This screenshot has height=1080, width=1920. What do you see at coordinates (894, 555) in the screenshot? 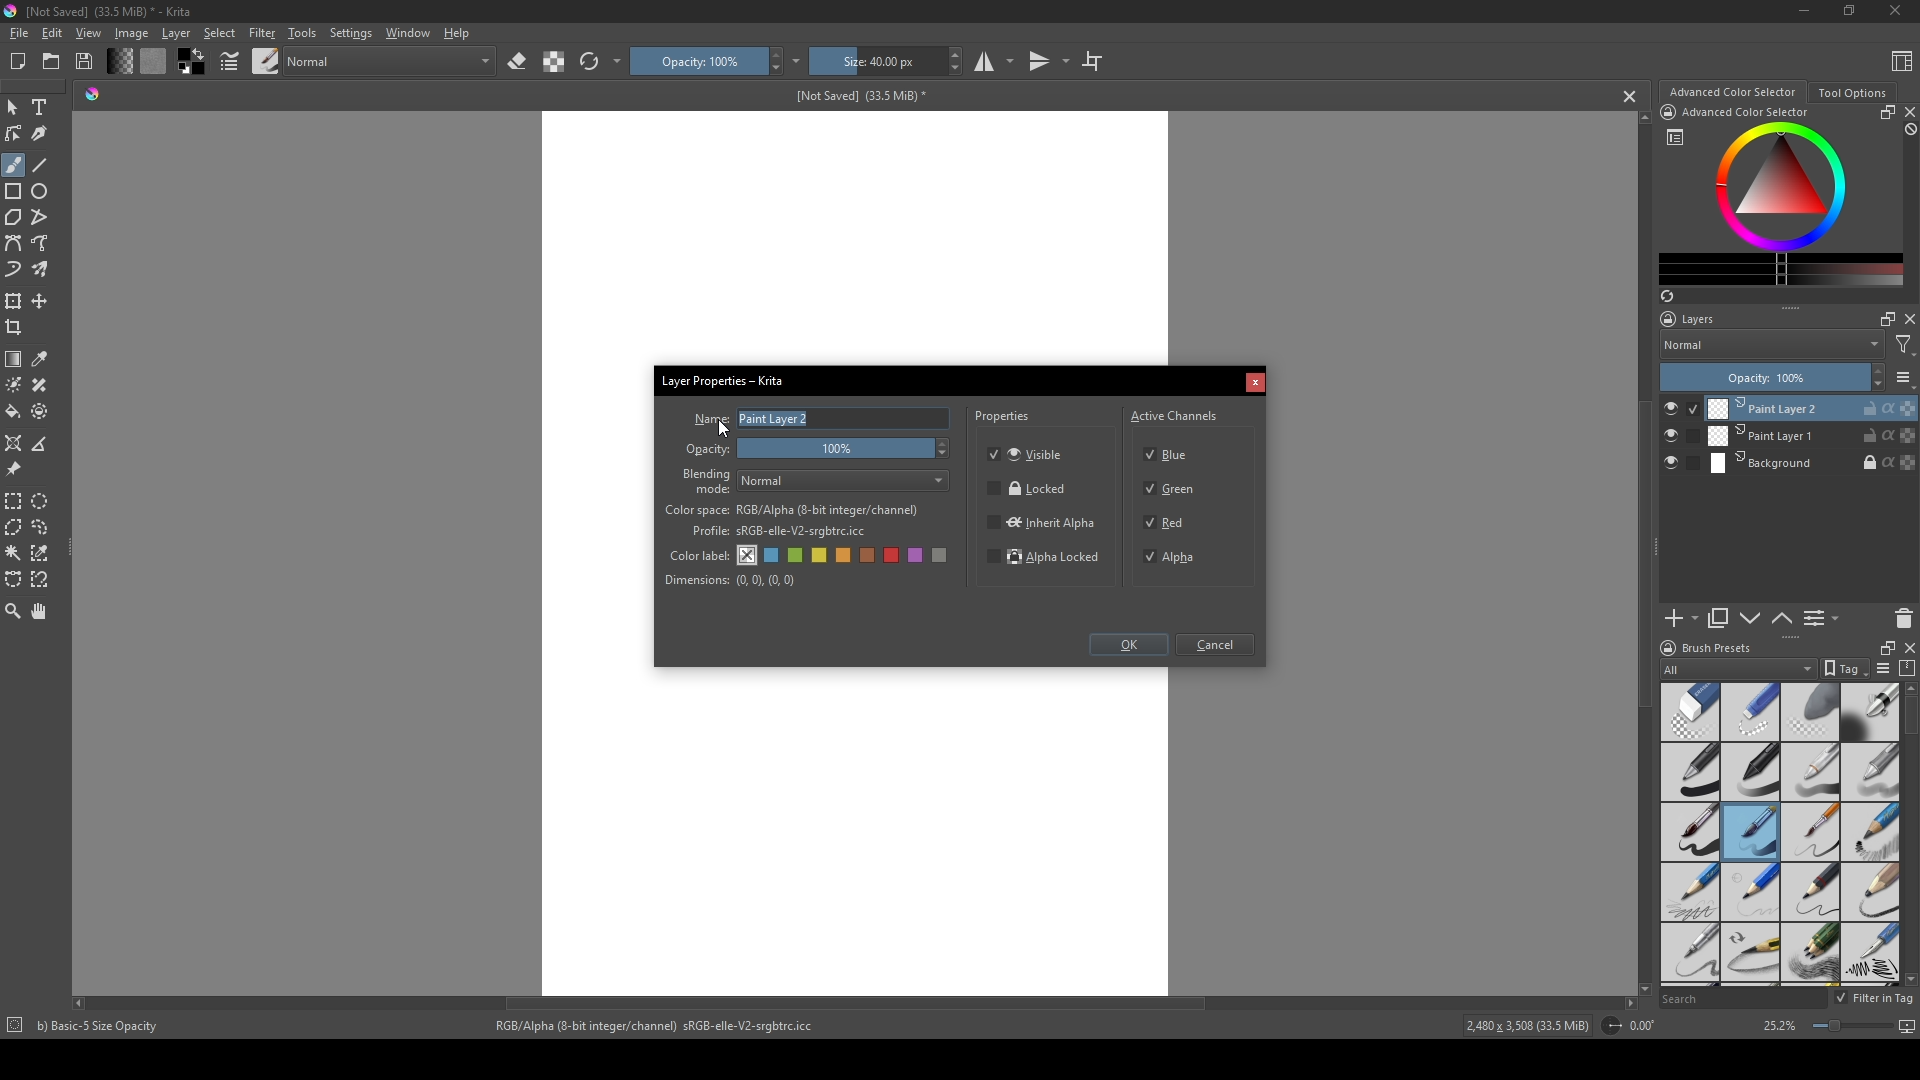
I see `red` at bounding box center [894, 555].